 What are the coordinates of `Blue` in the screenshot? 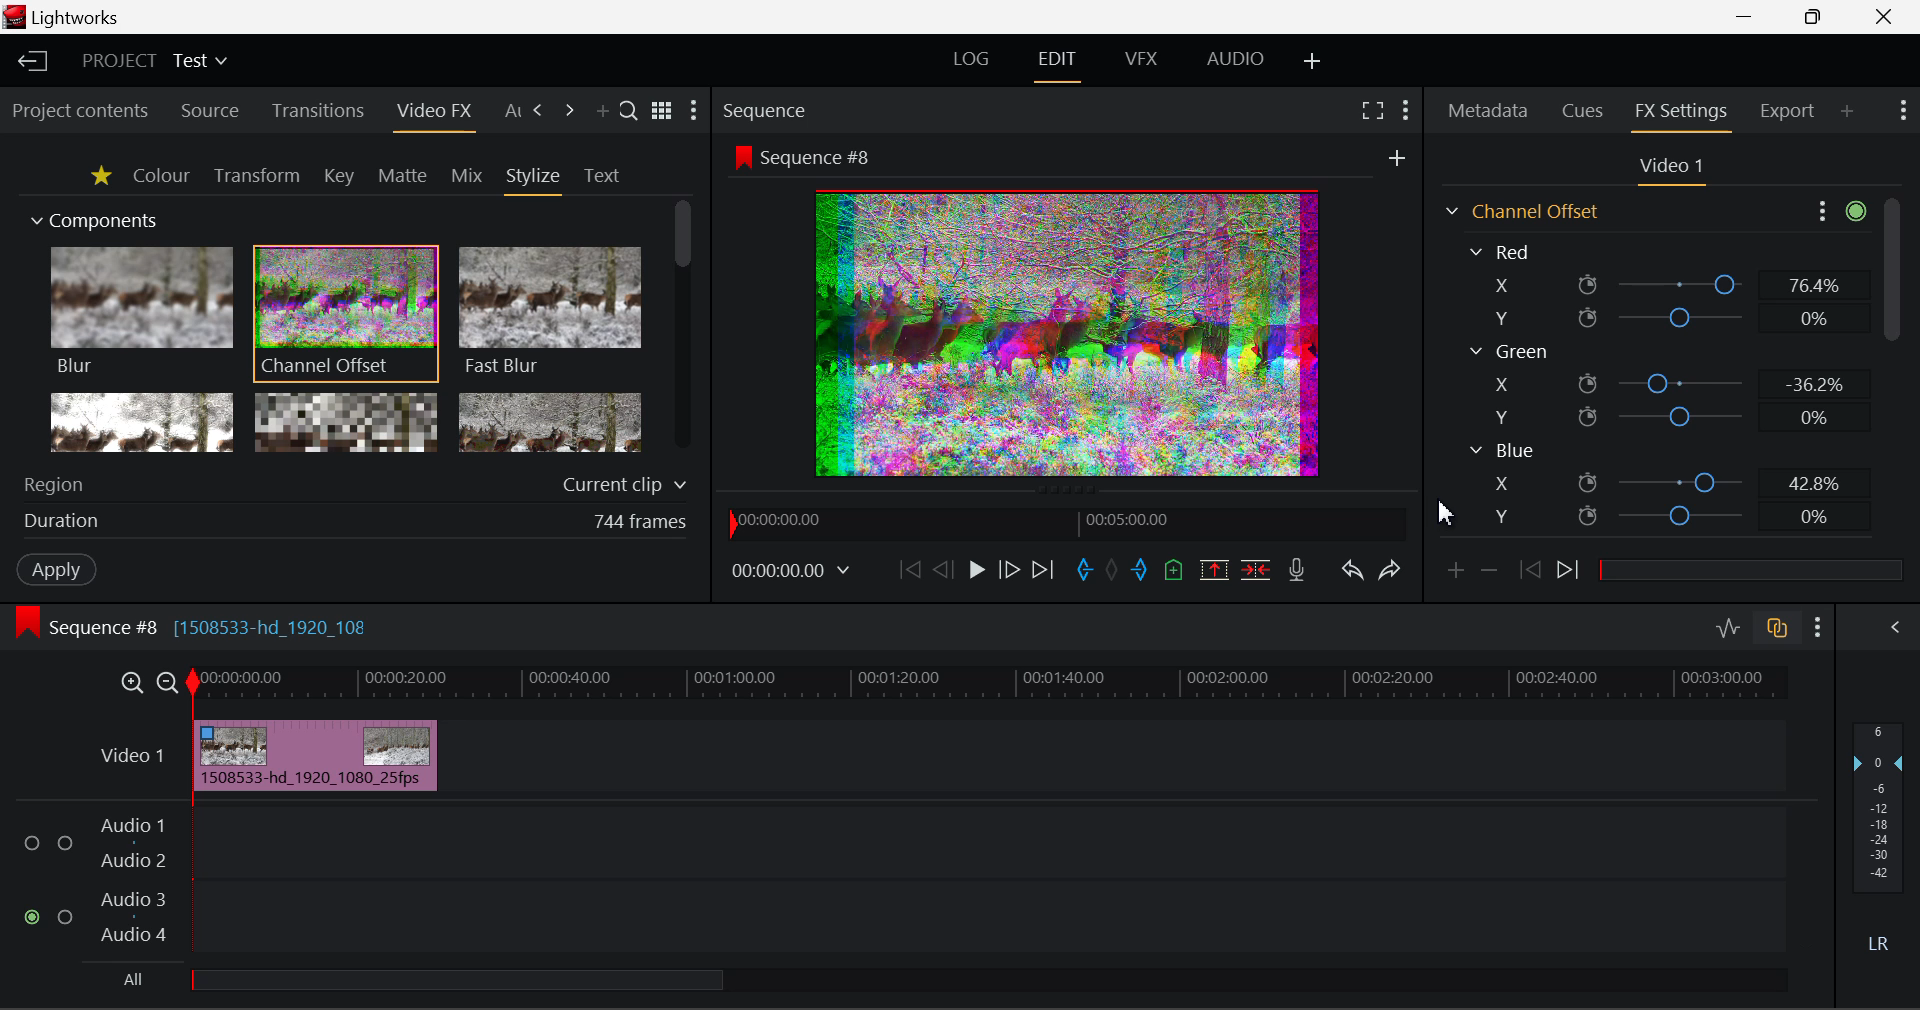 It's located at (1502, 451).